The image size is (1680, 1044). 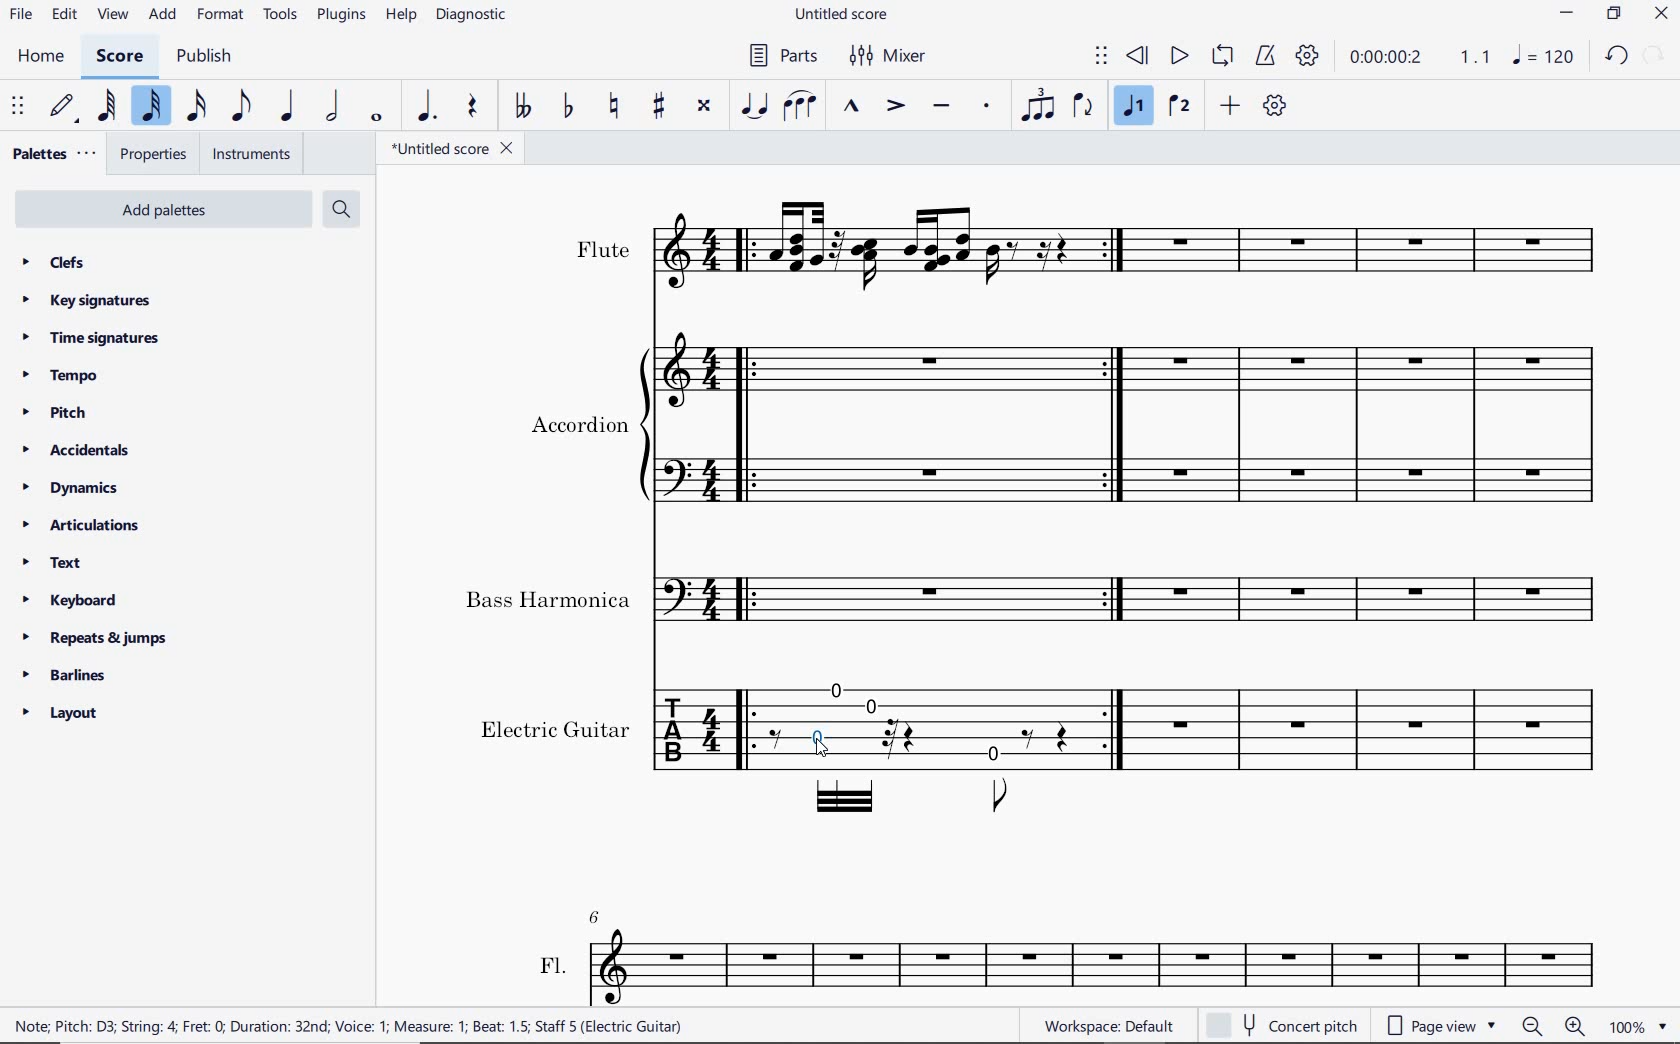 What do you see at coordinates (1134, 105) in the screenshot?
I see `voice1` at bounding box center [1134, 105].